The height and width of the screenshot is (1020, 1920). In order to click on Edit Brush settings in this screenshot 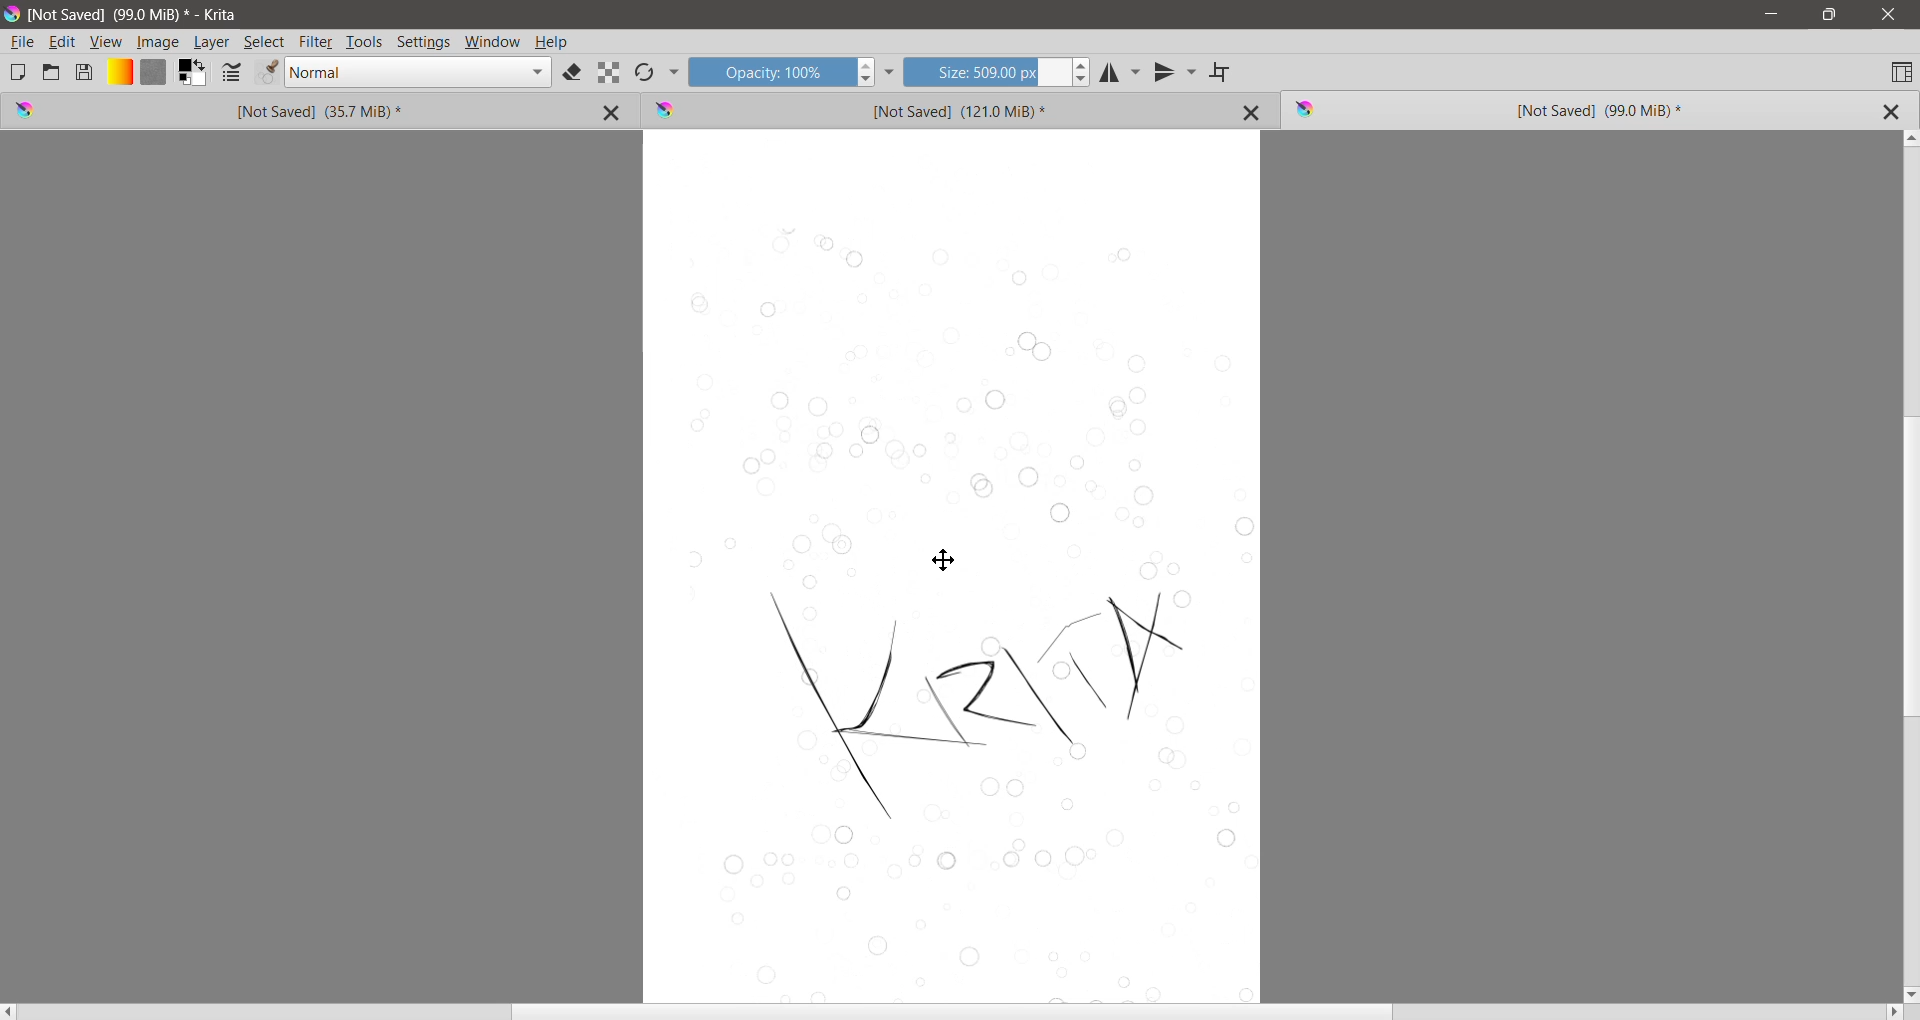, I will do `click(231, 74)`.